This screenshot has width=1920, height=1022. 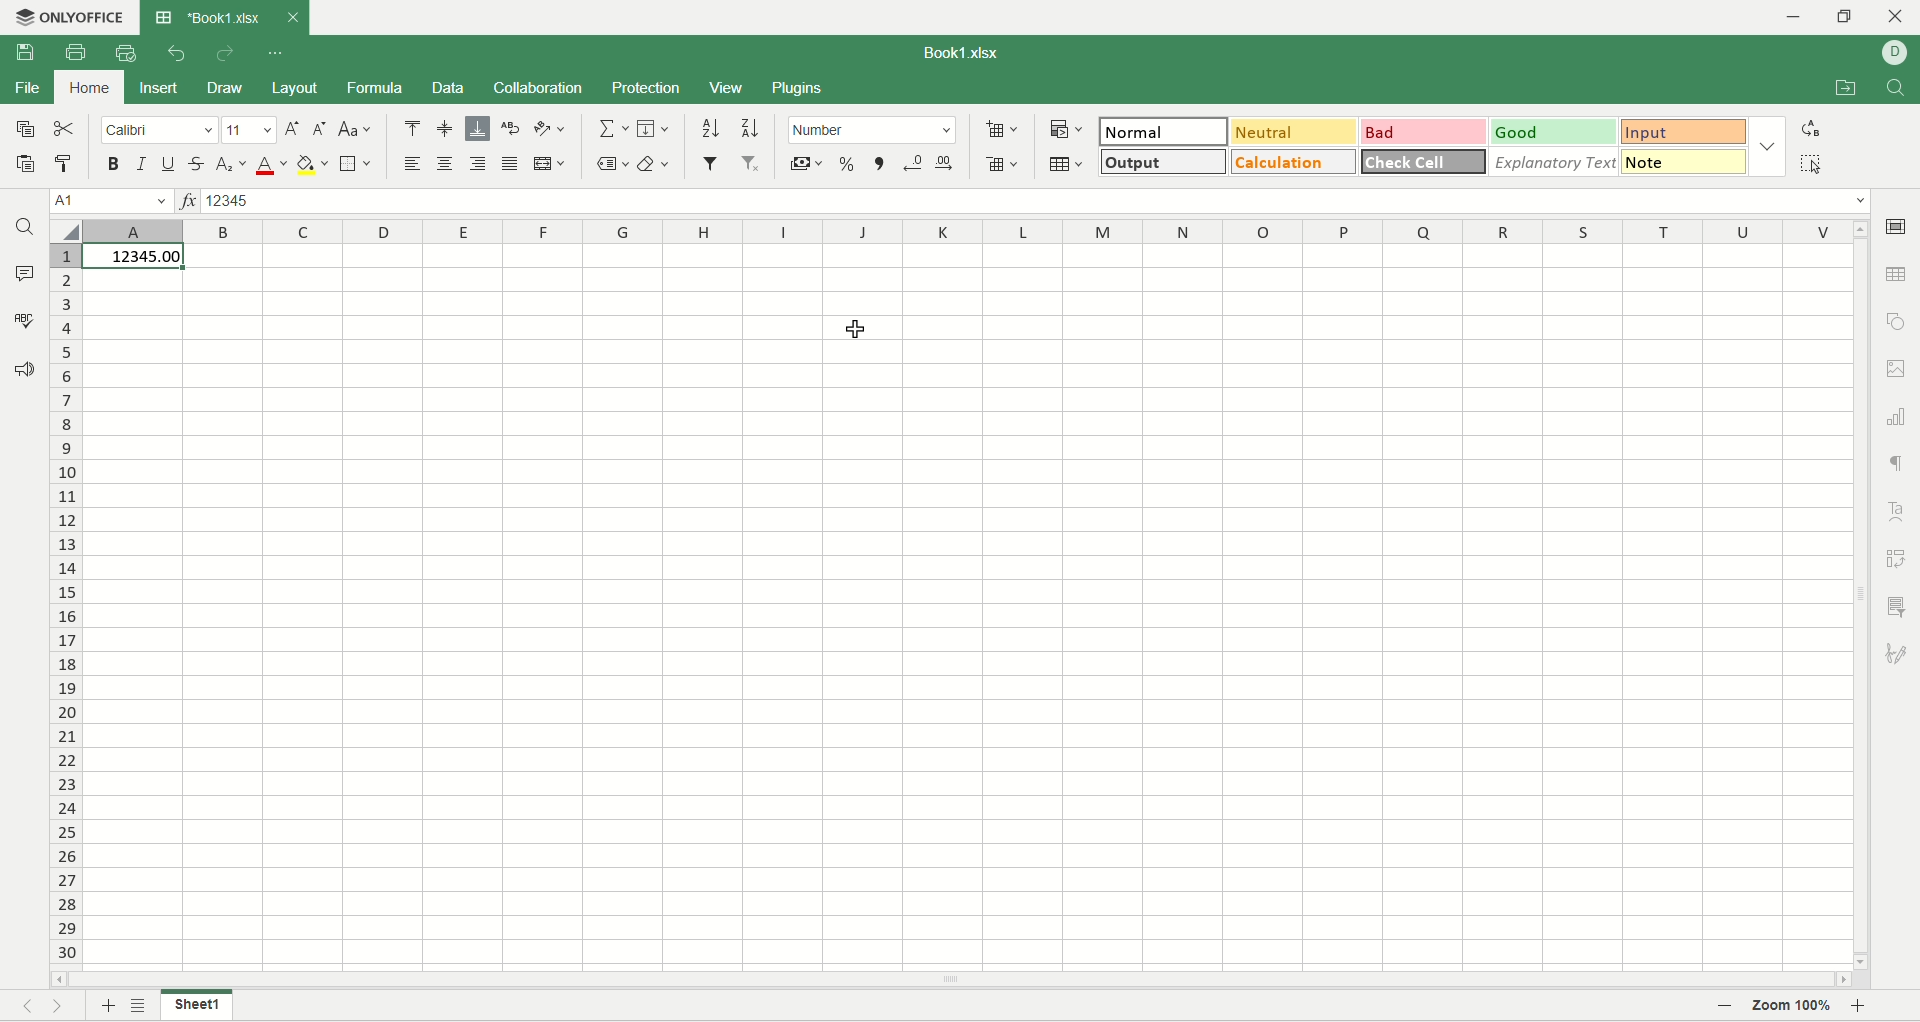 I want to click on redo, so click(x=230, y=56).